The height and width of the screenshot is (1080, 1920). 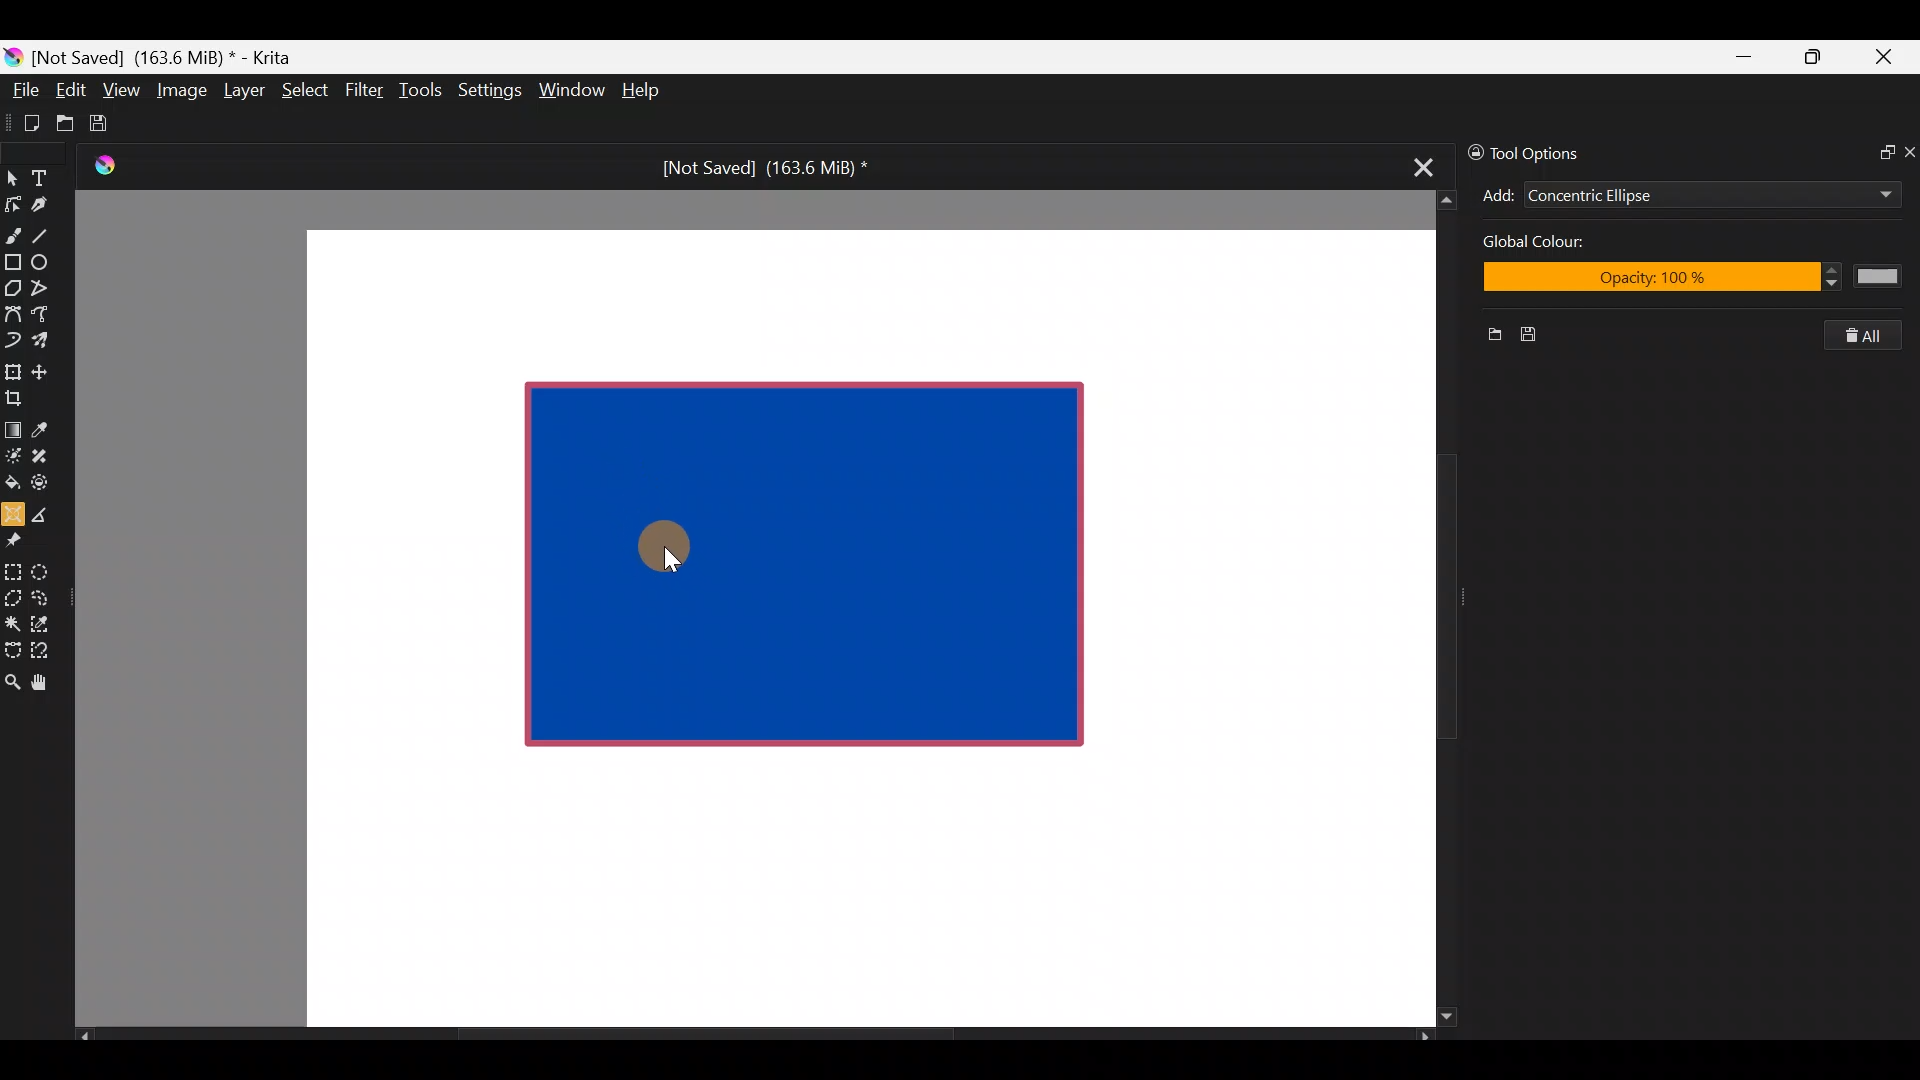 I want to click on Filter, so click(x=365, y=89).